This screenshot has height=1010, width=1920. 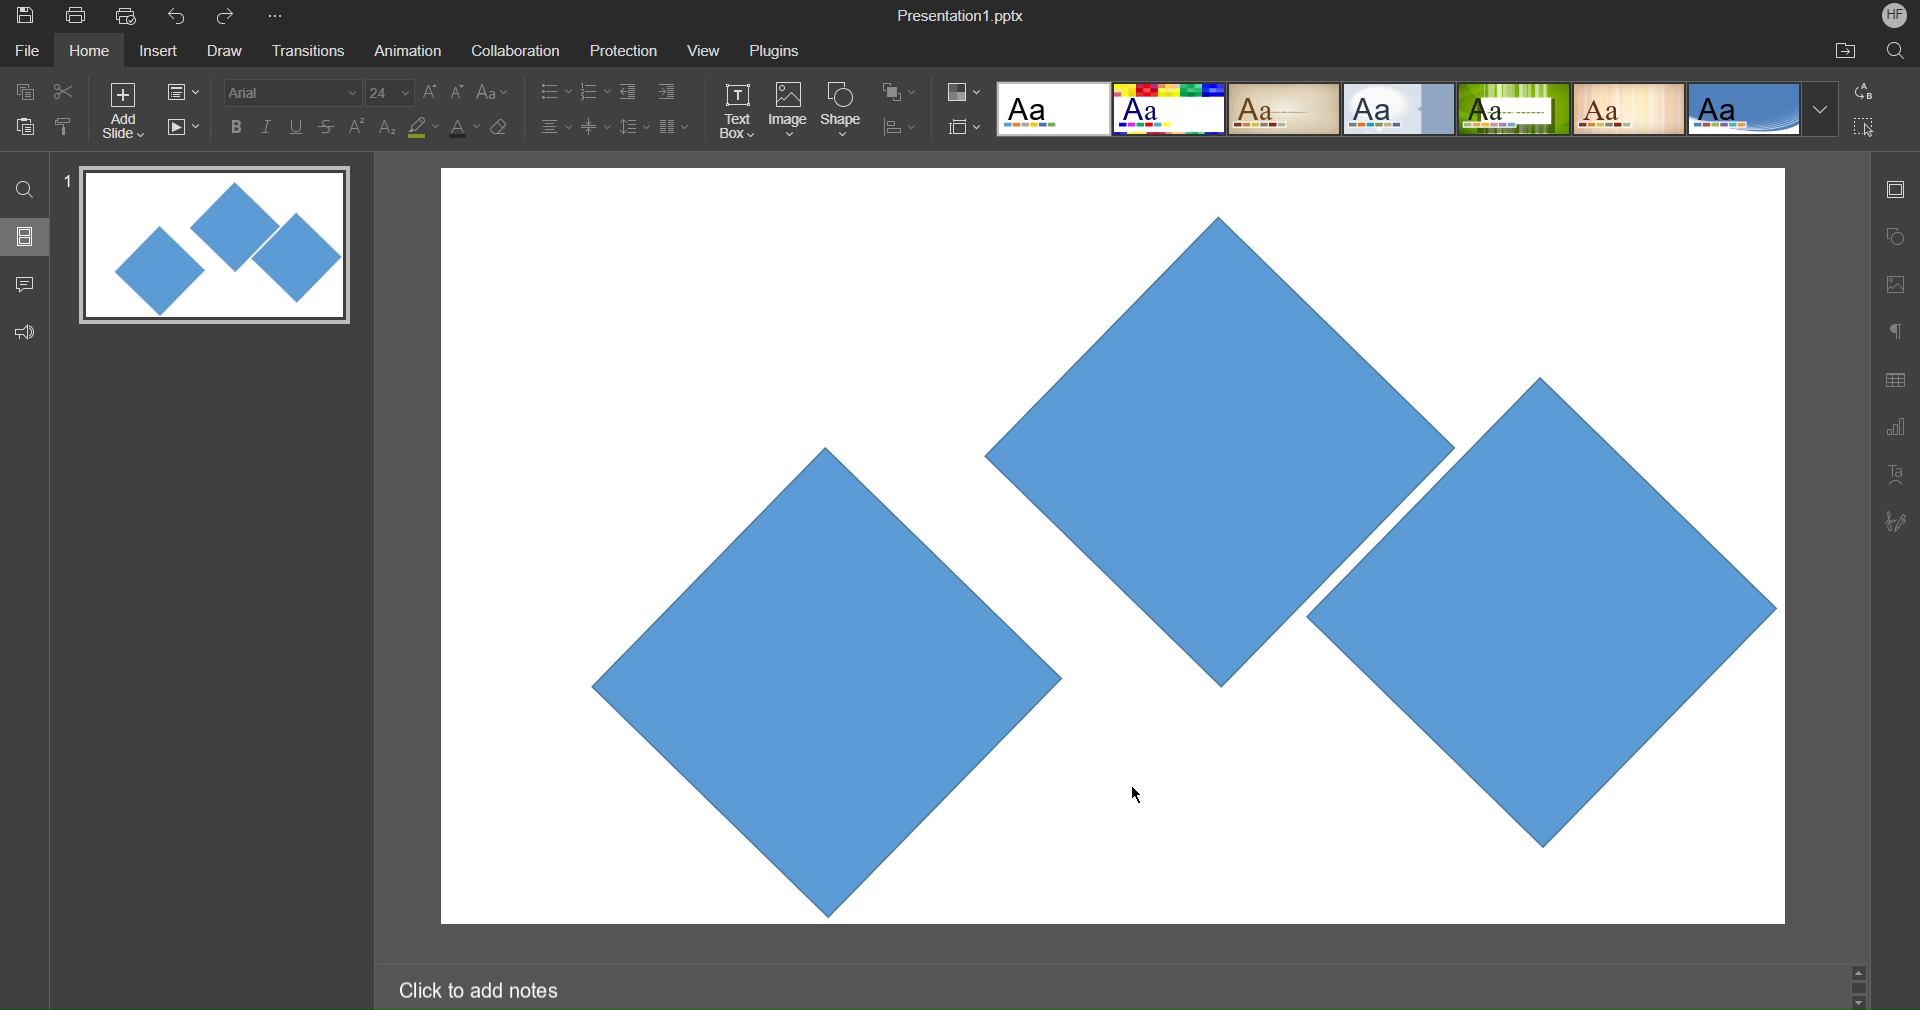 I want to click on Arrange, so click(x=900, y=92).